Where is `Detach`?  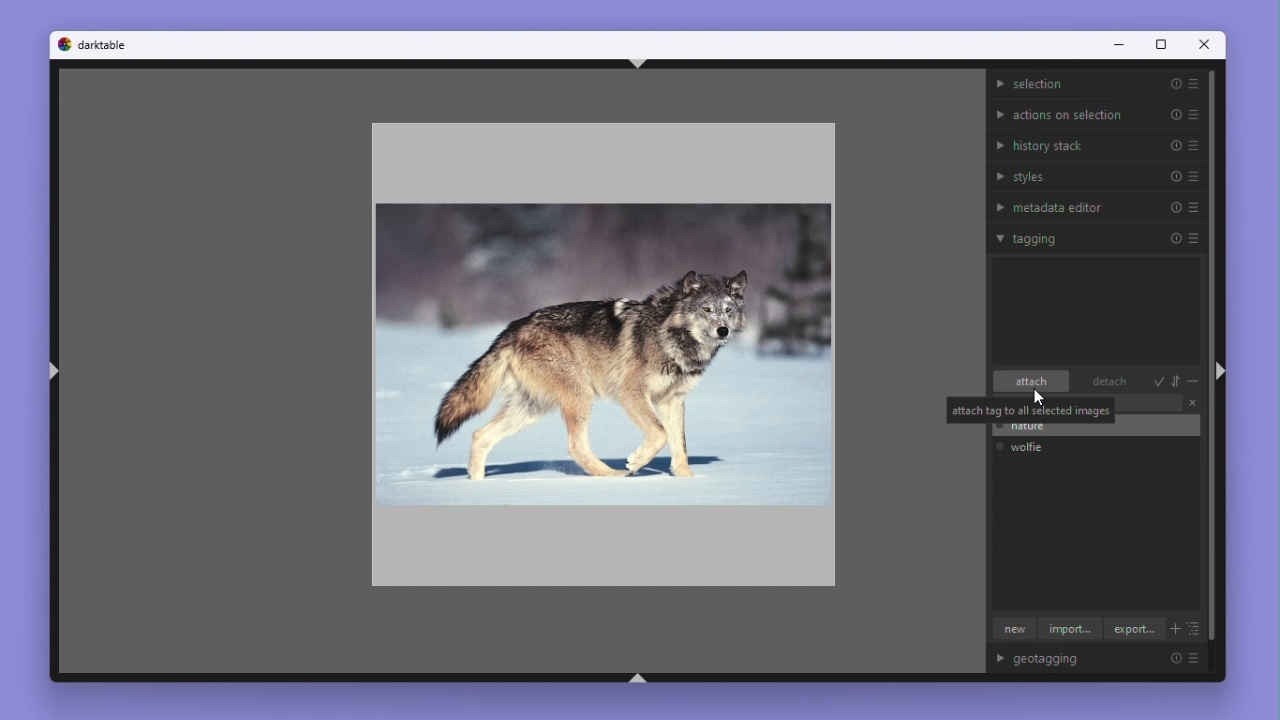 Detach is located at coordinates (1104, 383).